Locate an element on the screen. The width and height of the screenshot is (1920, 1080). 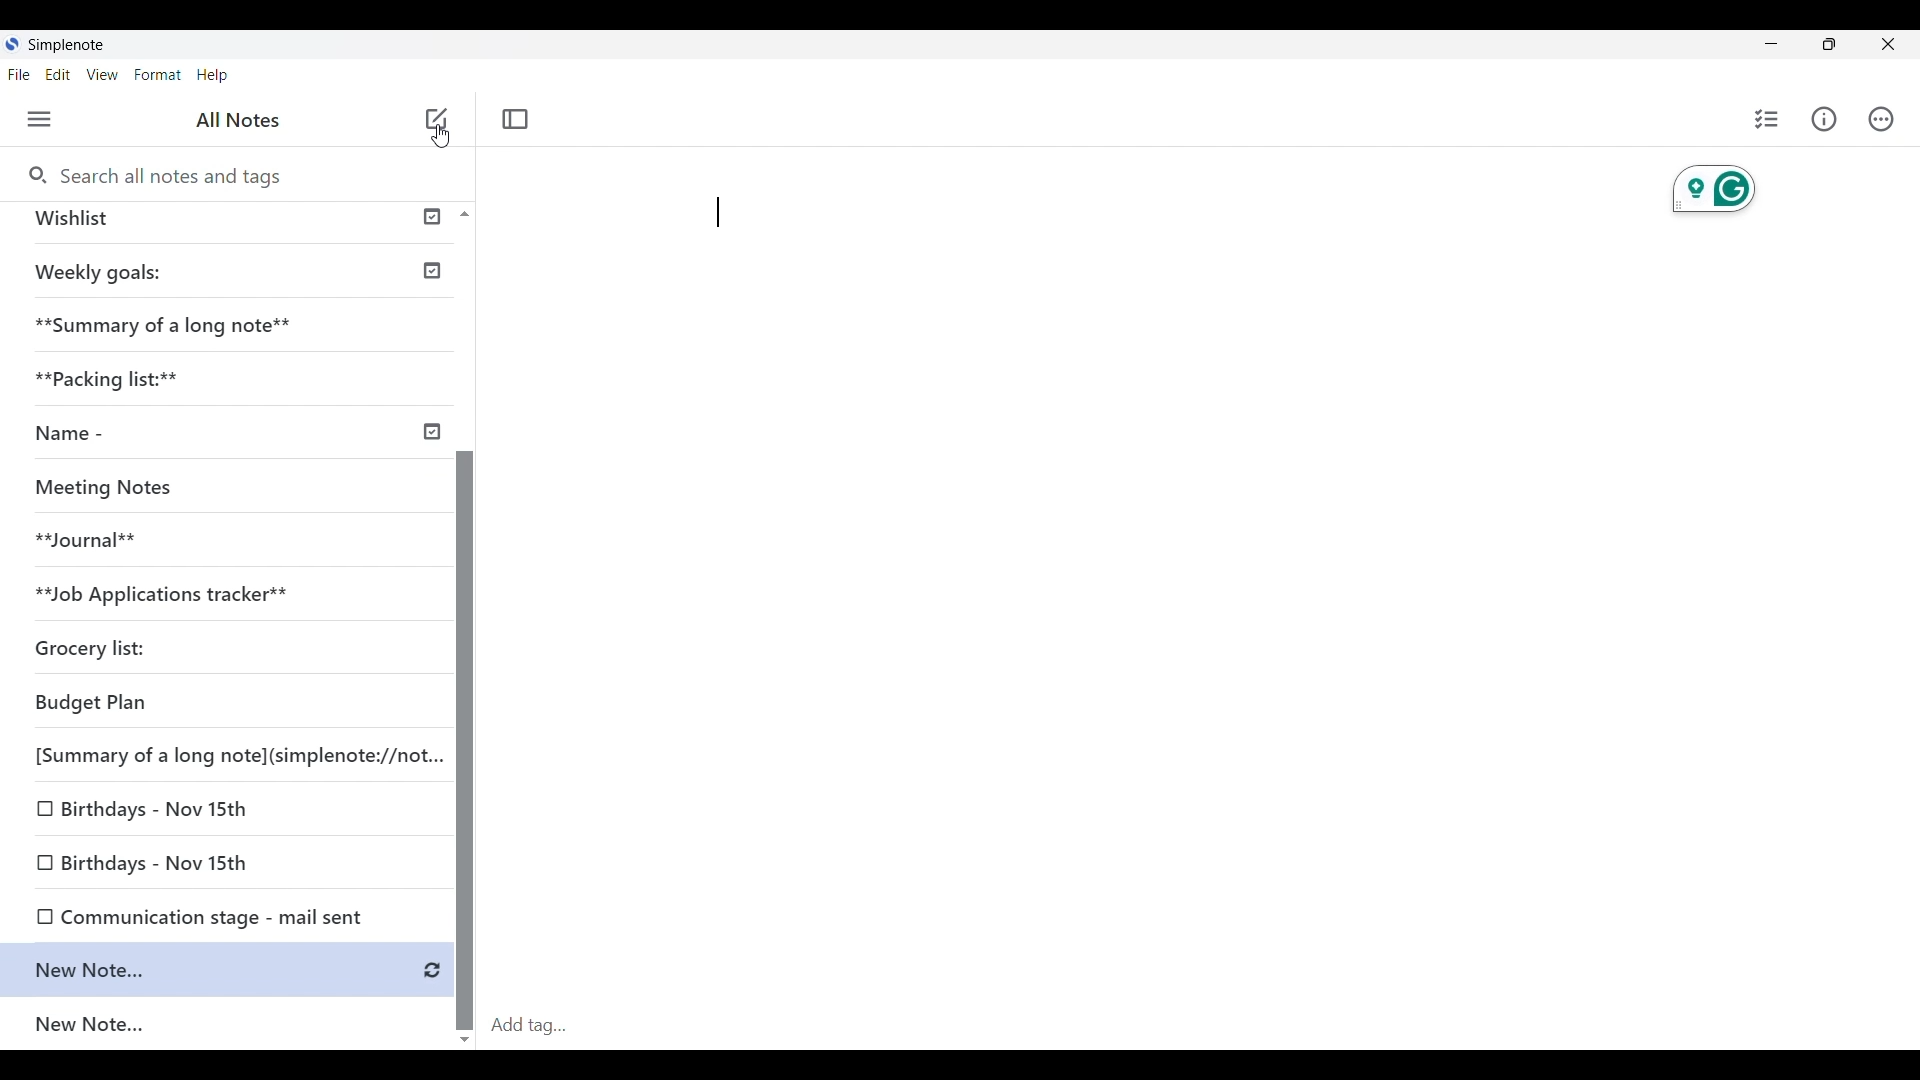
Grocery list: is located at coordinates (89, 650).